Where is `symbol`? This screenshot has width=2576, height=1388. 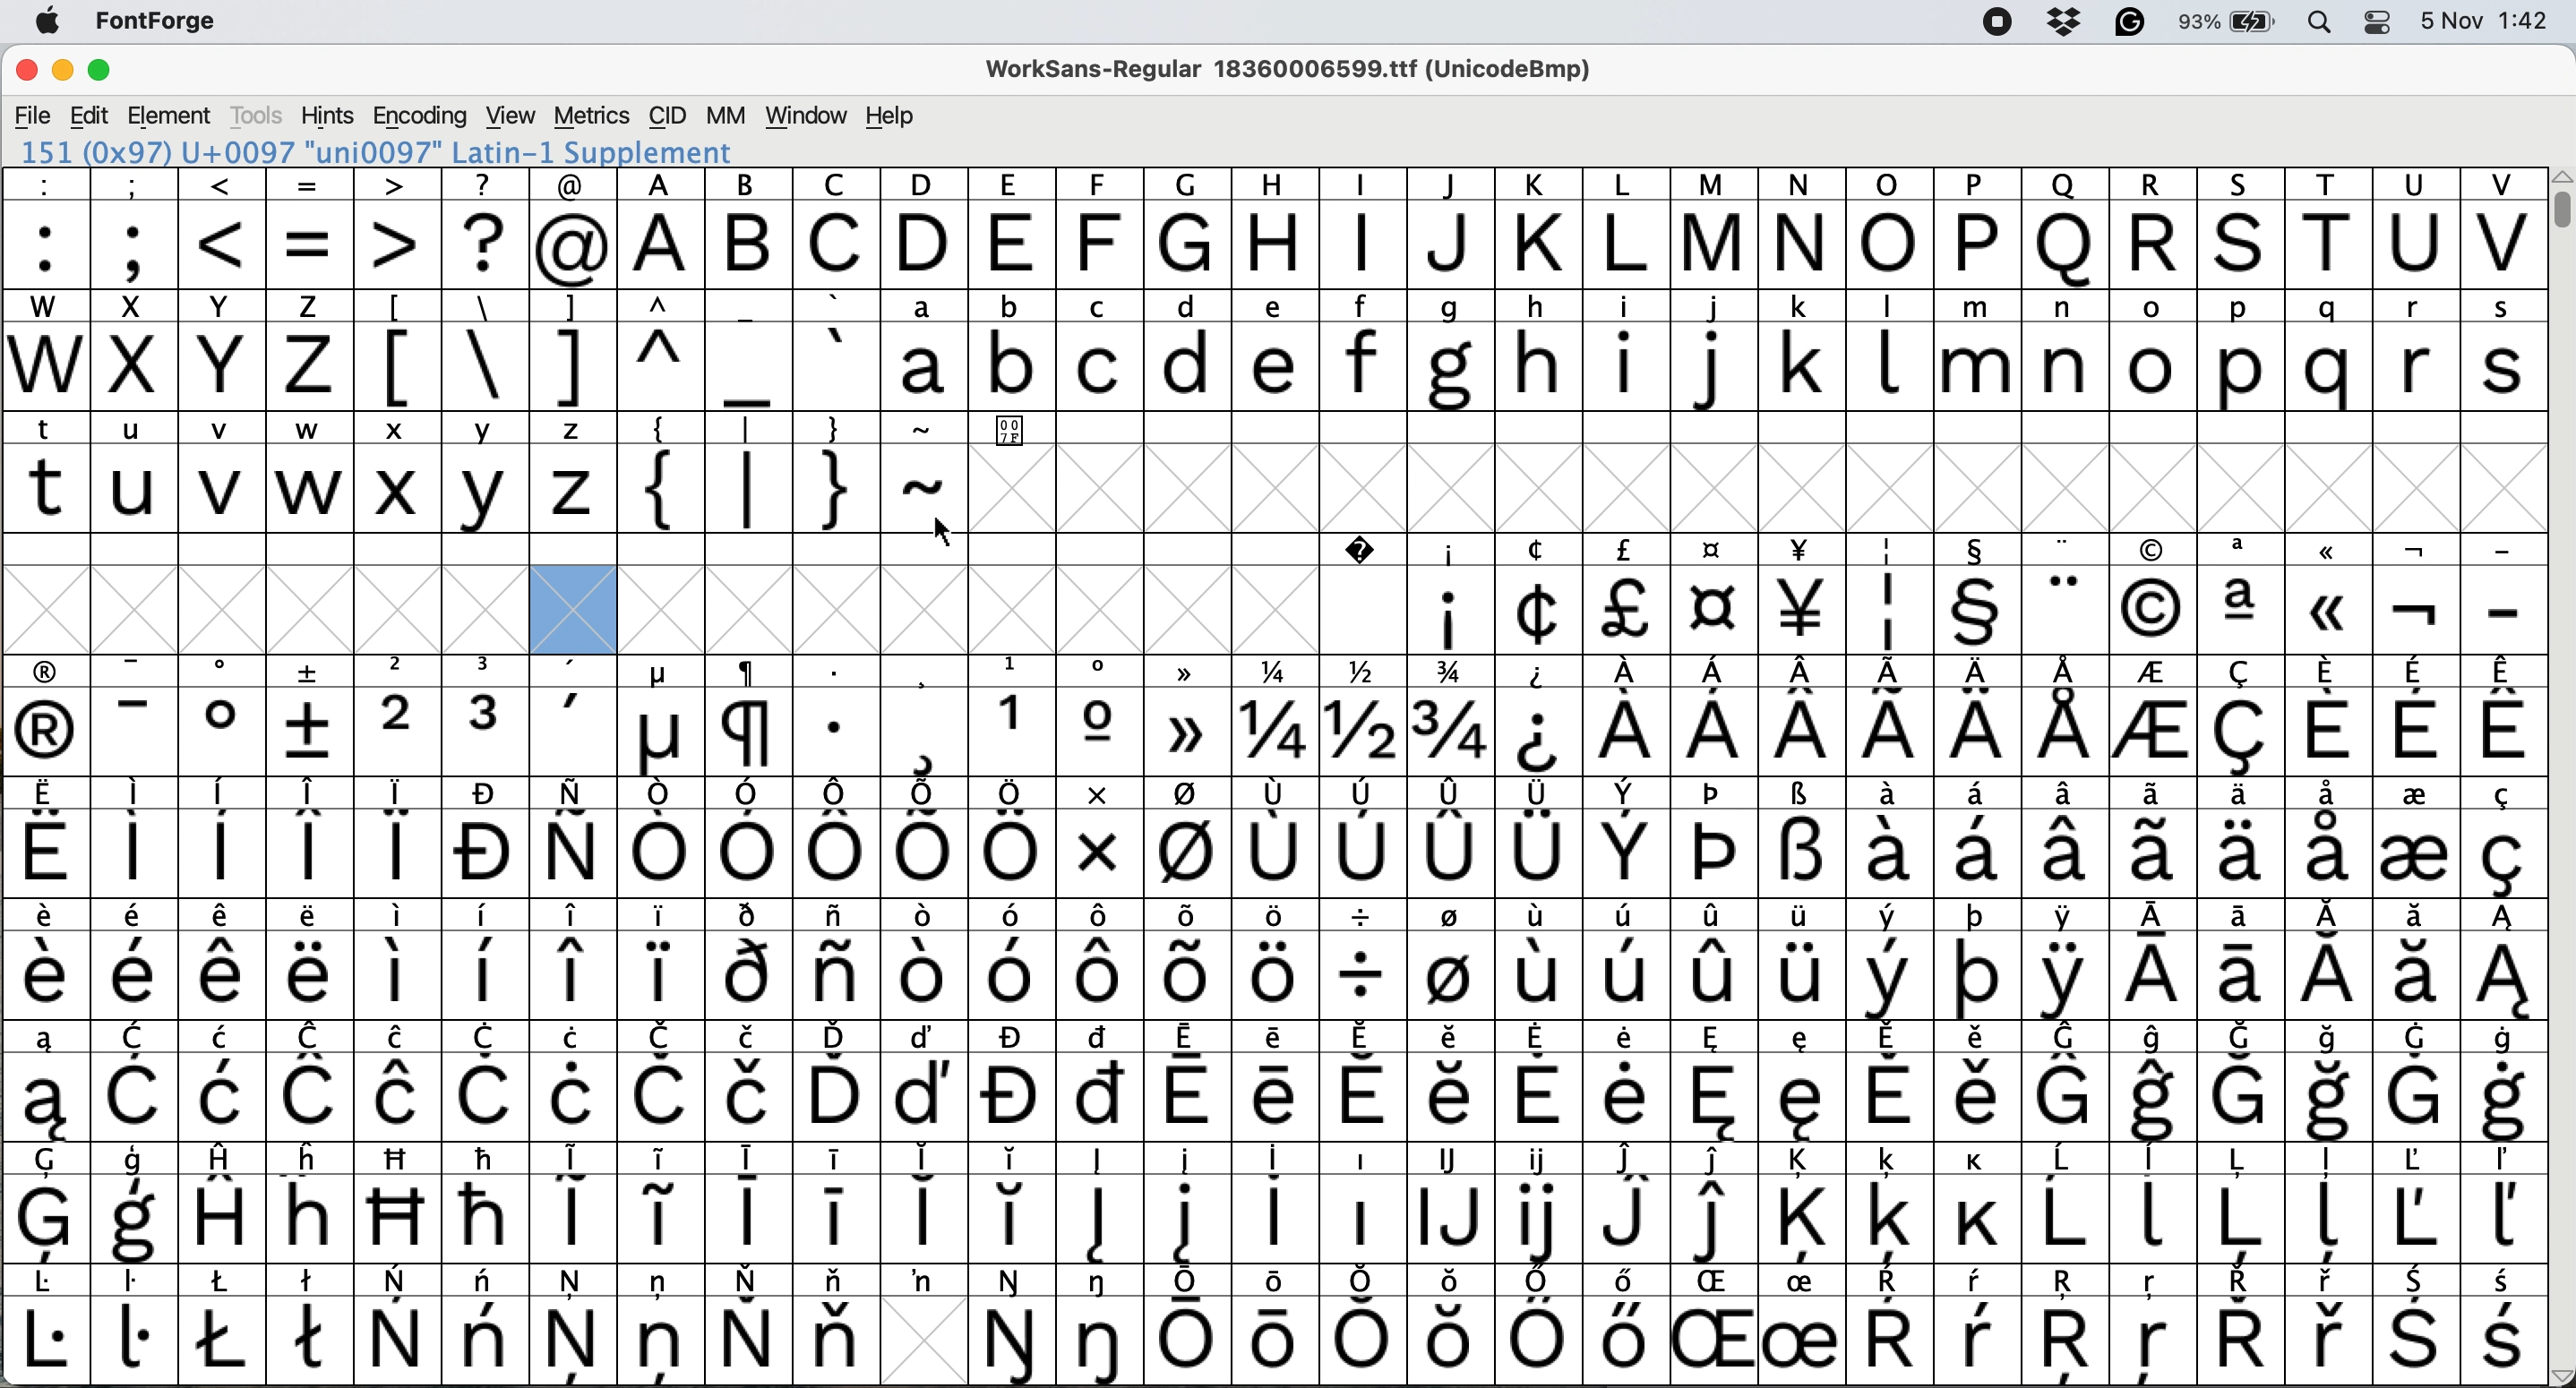
symbol is located at coordinates (1717, 1203).